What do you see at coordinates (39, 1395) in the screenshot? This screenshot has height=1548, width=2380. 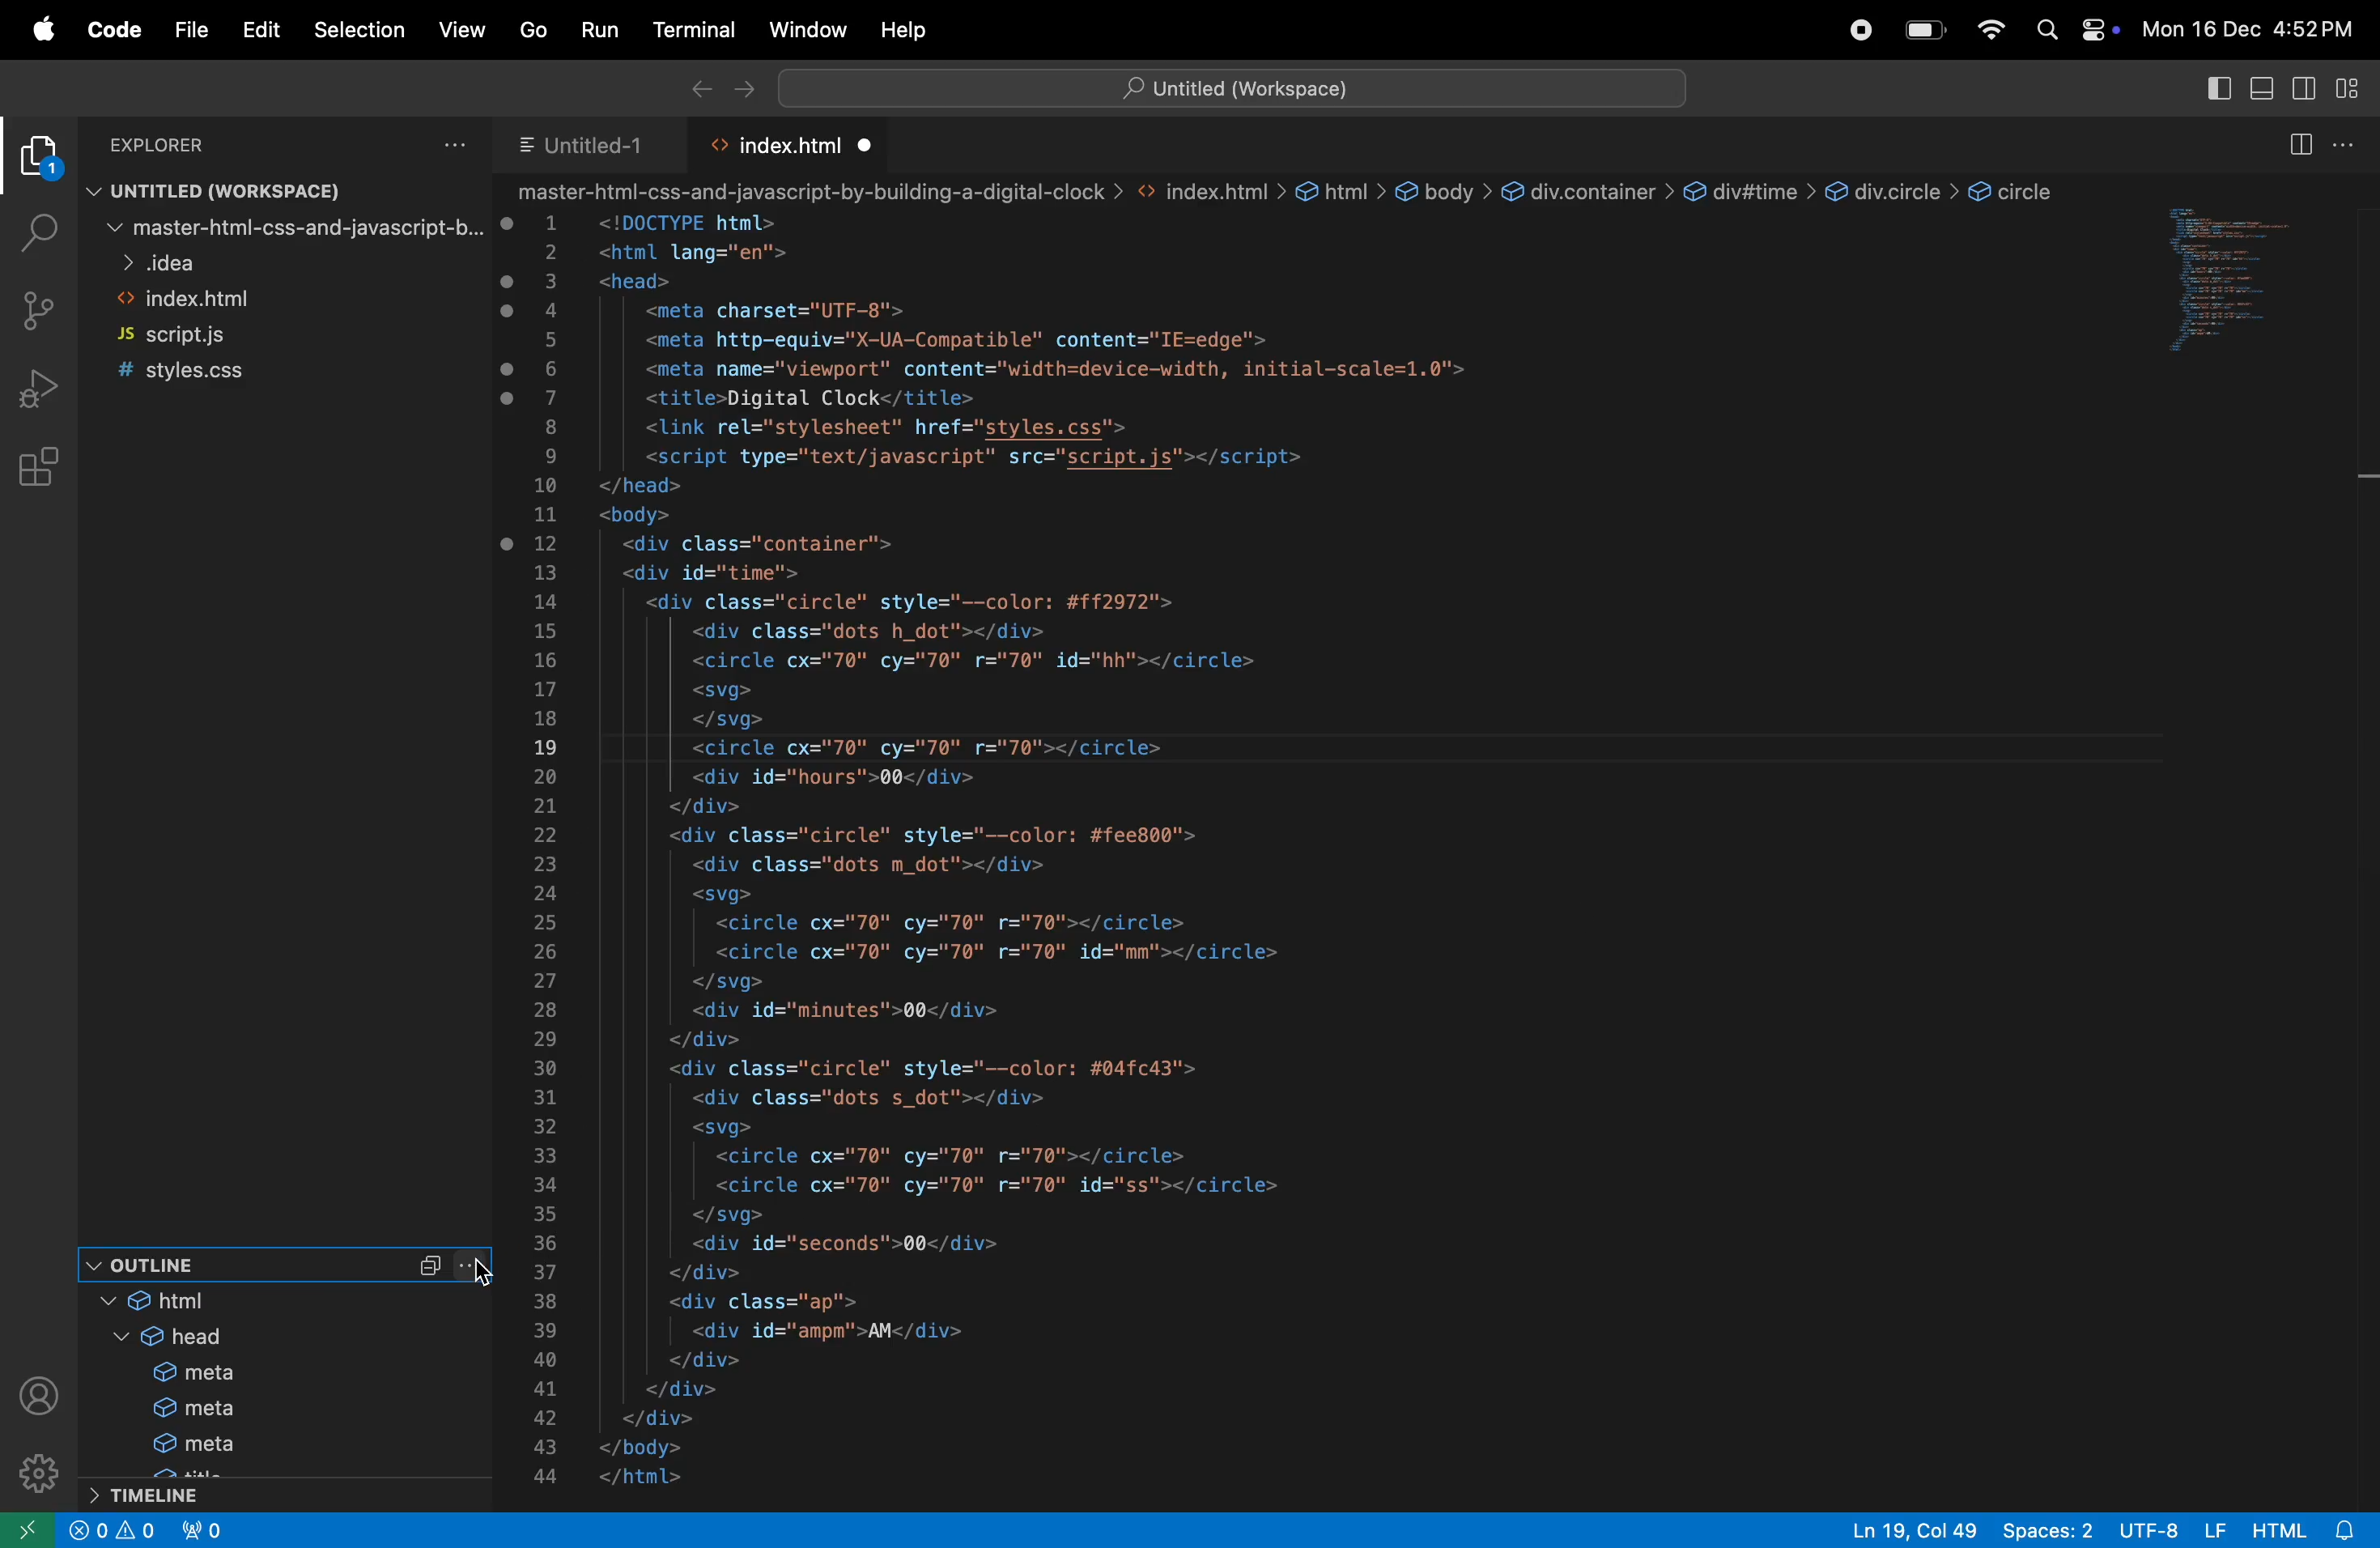 I see `profile` at bounding box center [39, 1395].